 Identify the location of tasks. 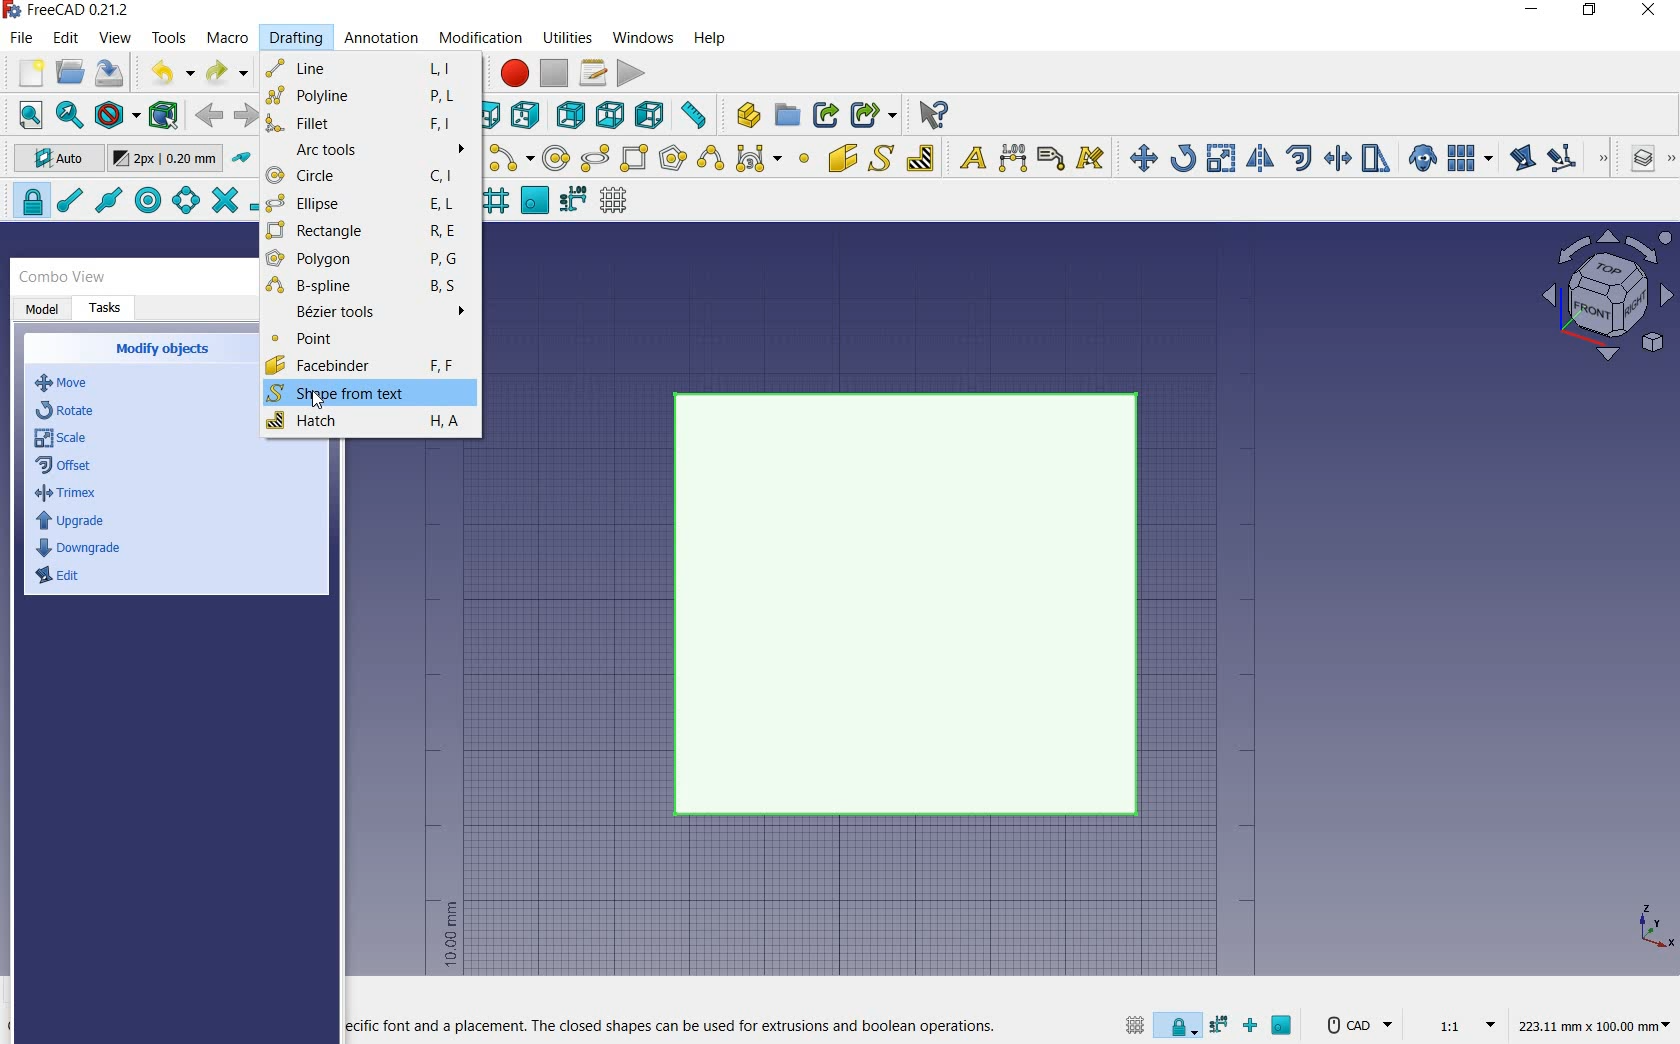
(107, 309).